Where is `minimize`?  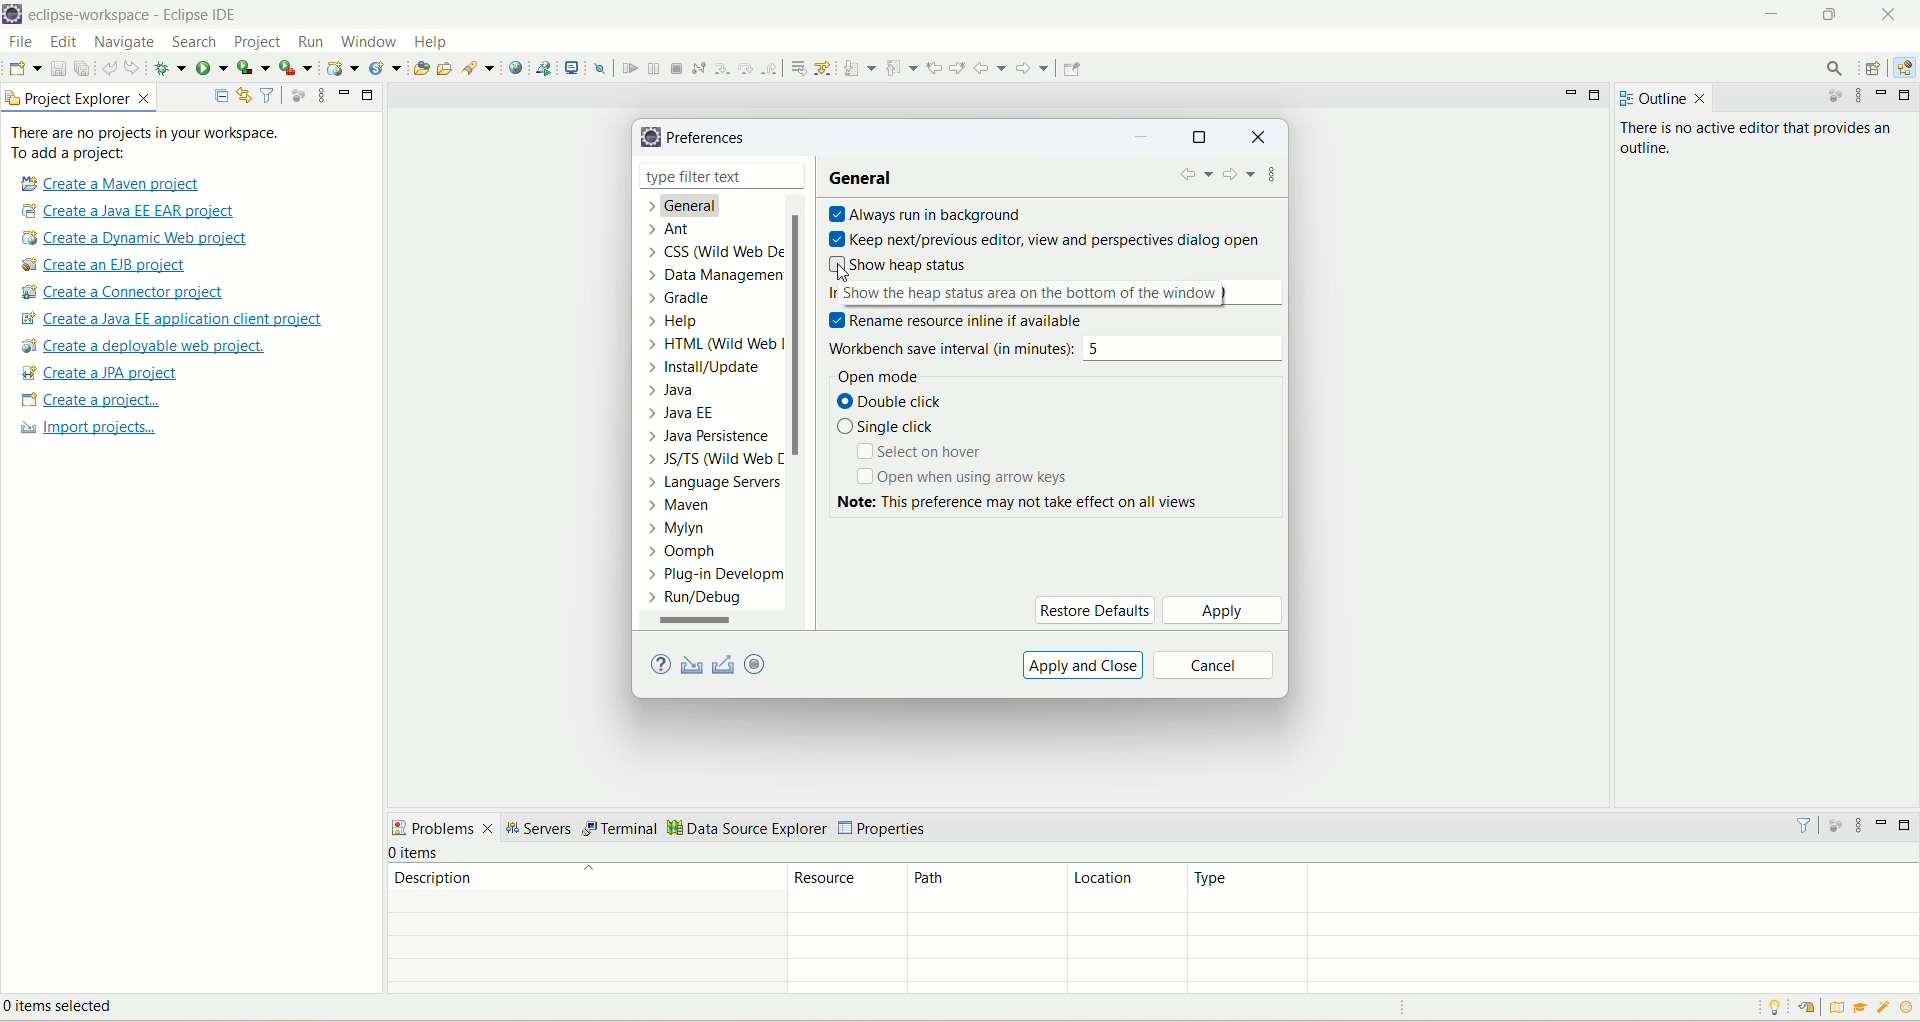
minimize is located at coordinates (1571, 98).